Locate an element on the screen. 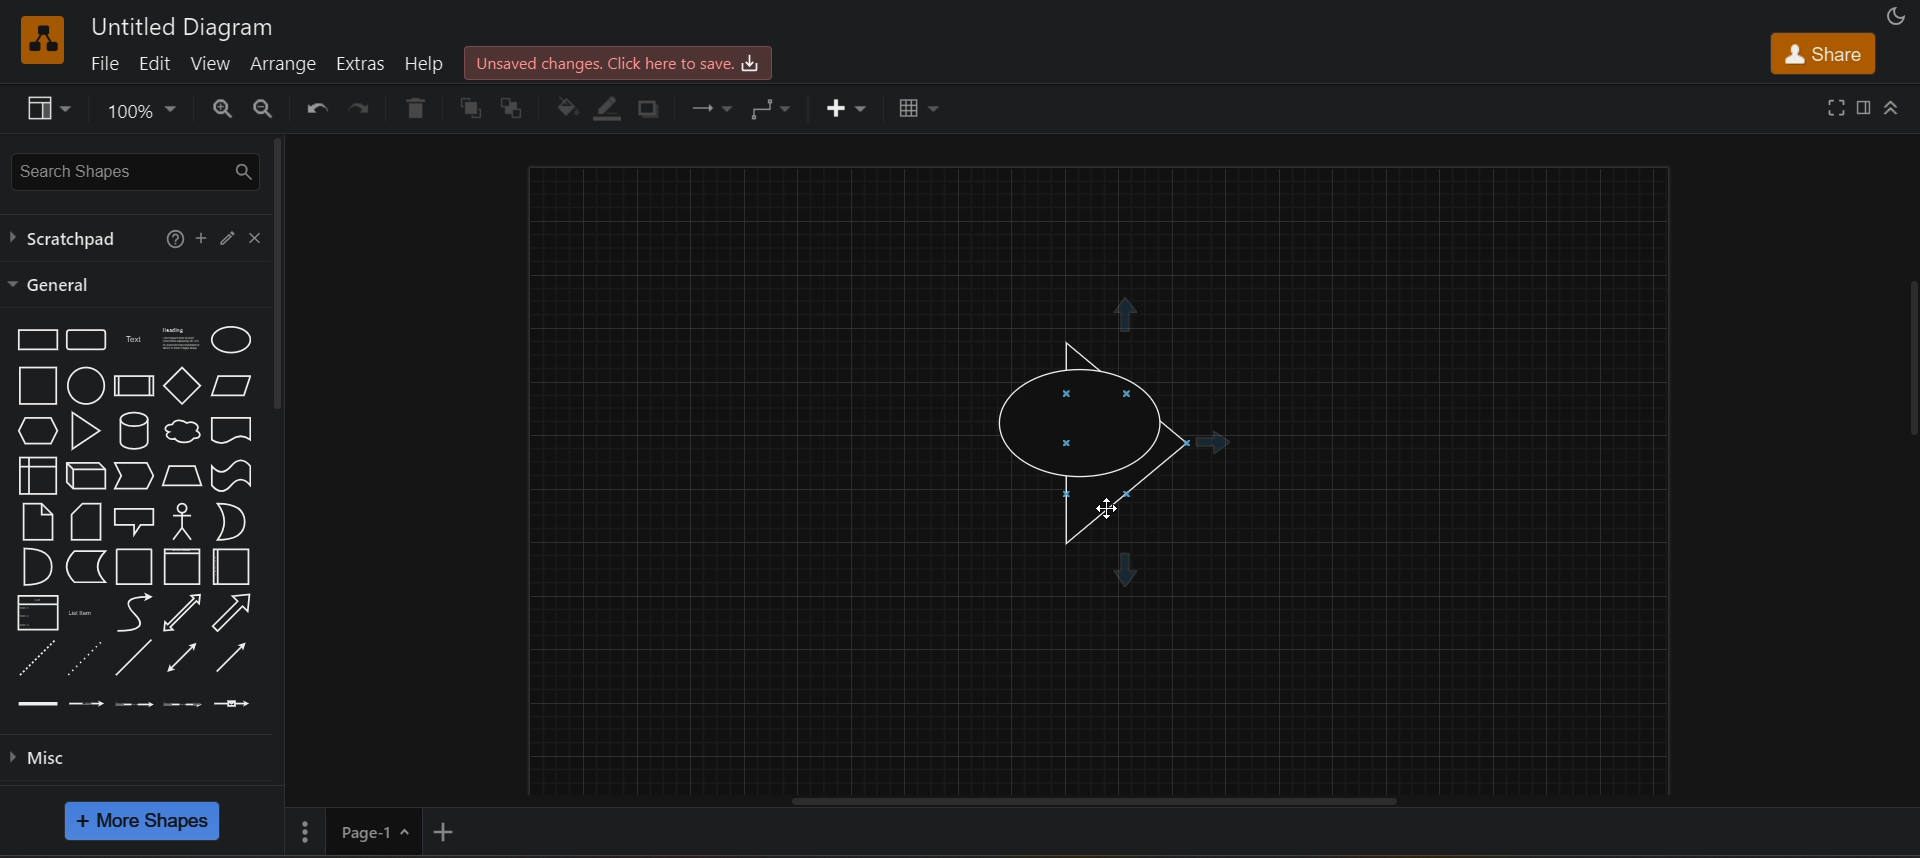 This screenshot has width=1920, height=858. more shapes is located at coordinates (145, 821).